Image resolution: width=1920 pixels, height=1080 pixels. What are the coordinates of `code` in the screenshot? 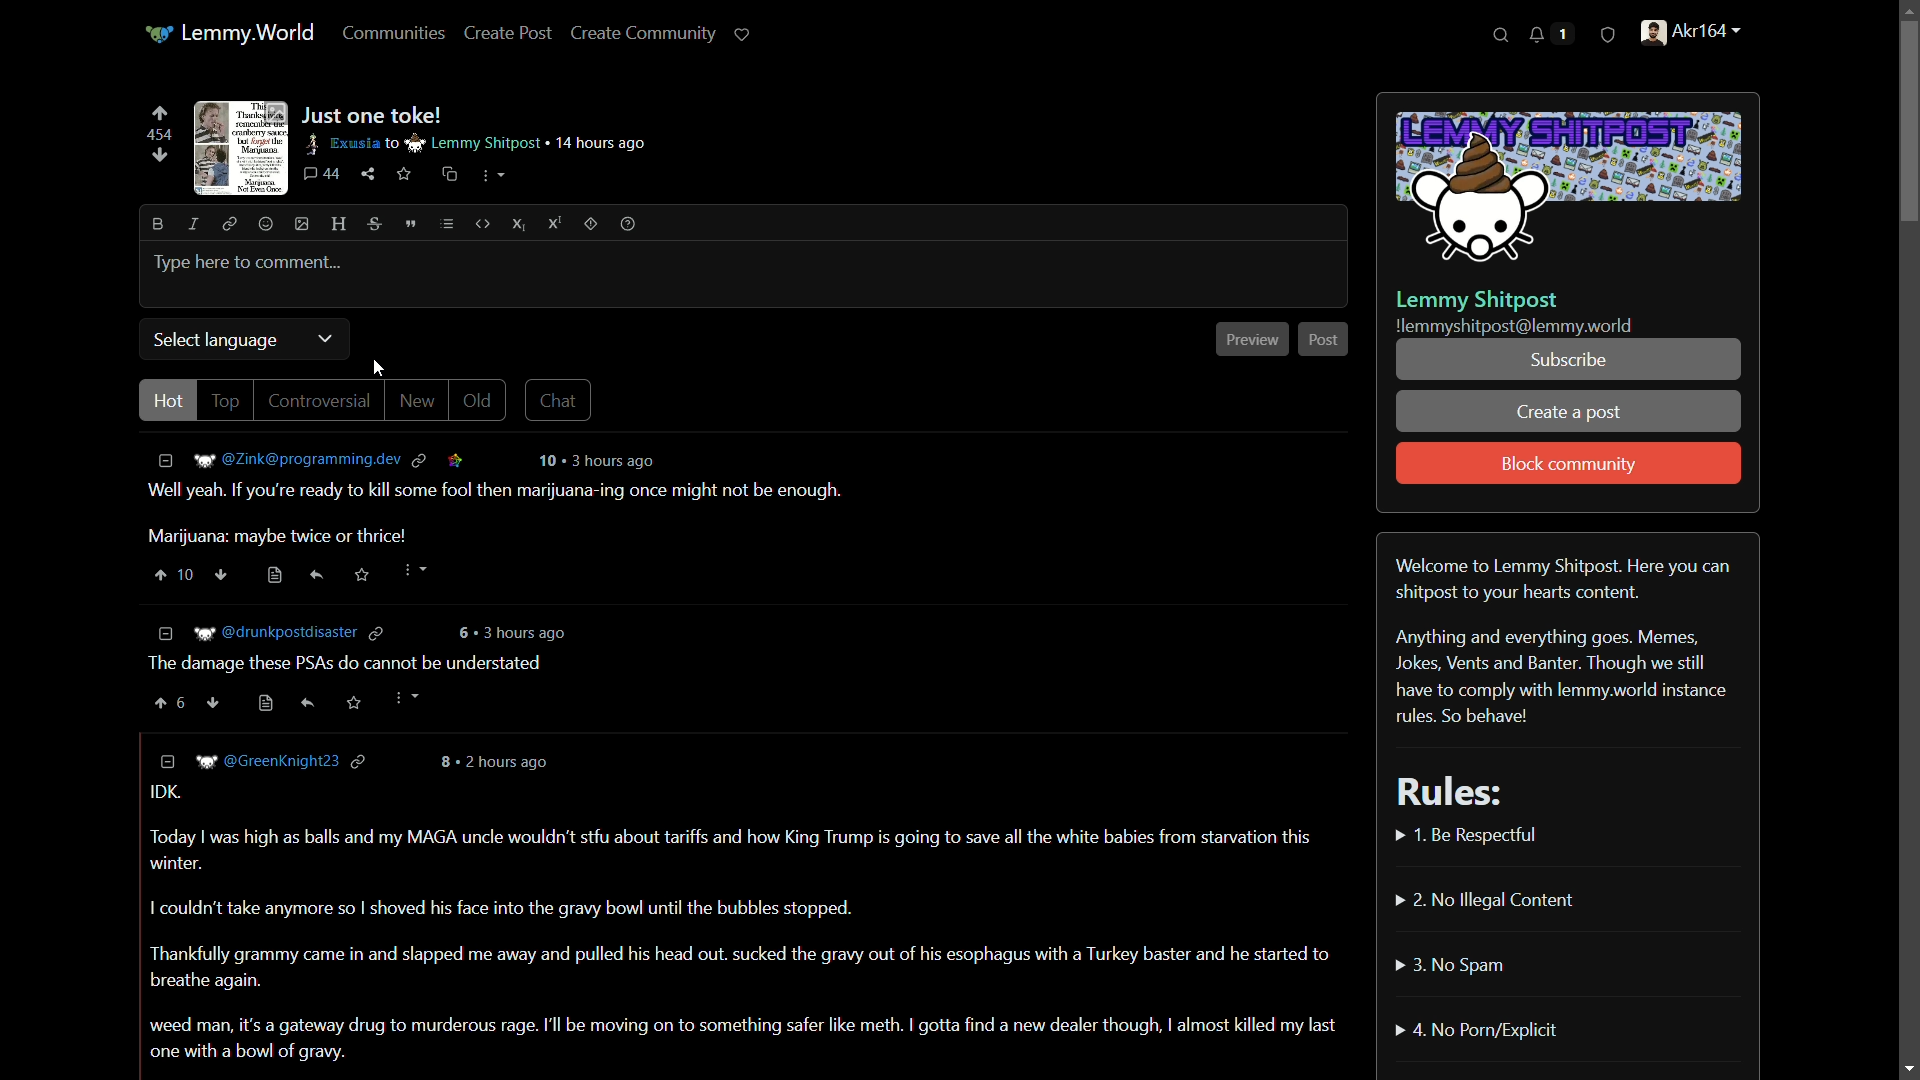 It's located at (481, 225).